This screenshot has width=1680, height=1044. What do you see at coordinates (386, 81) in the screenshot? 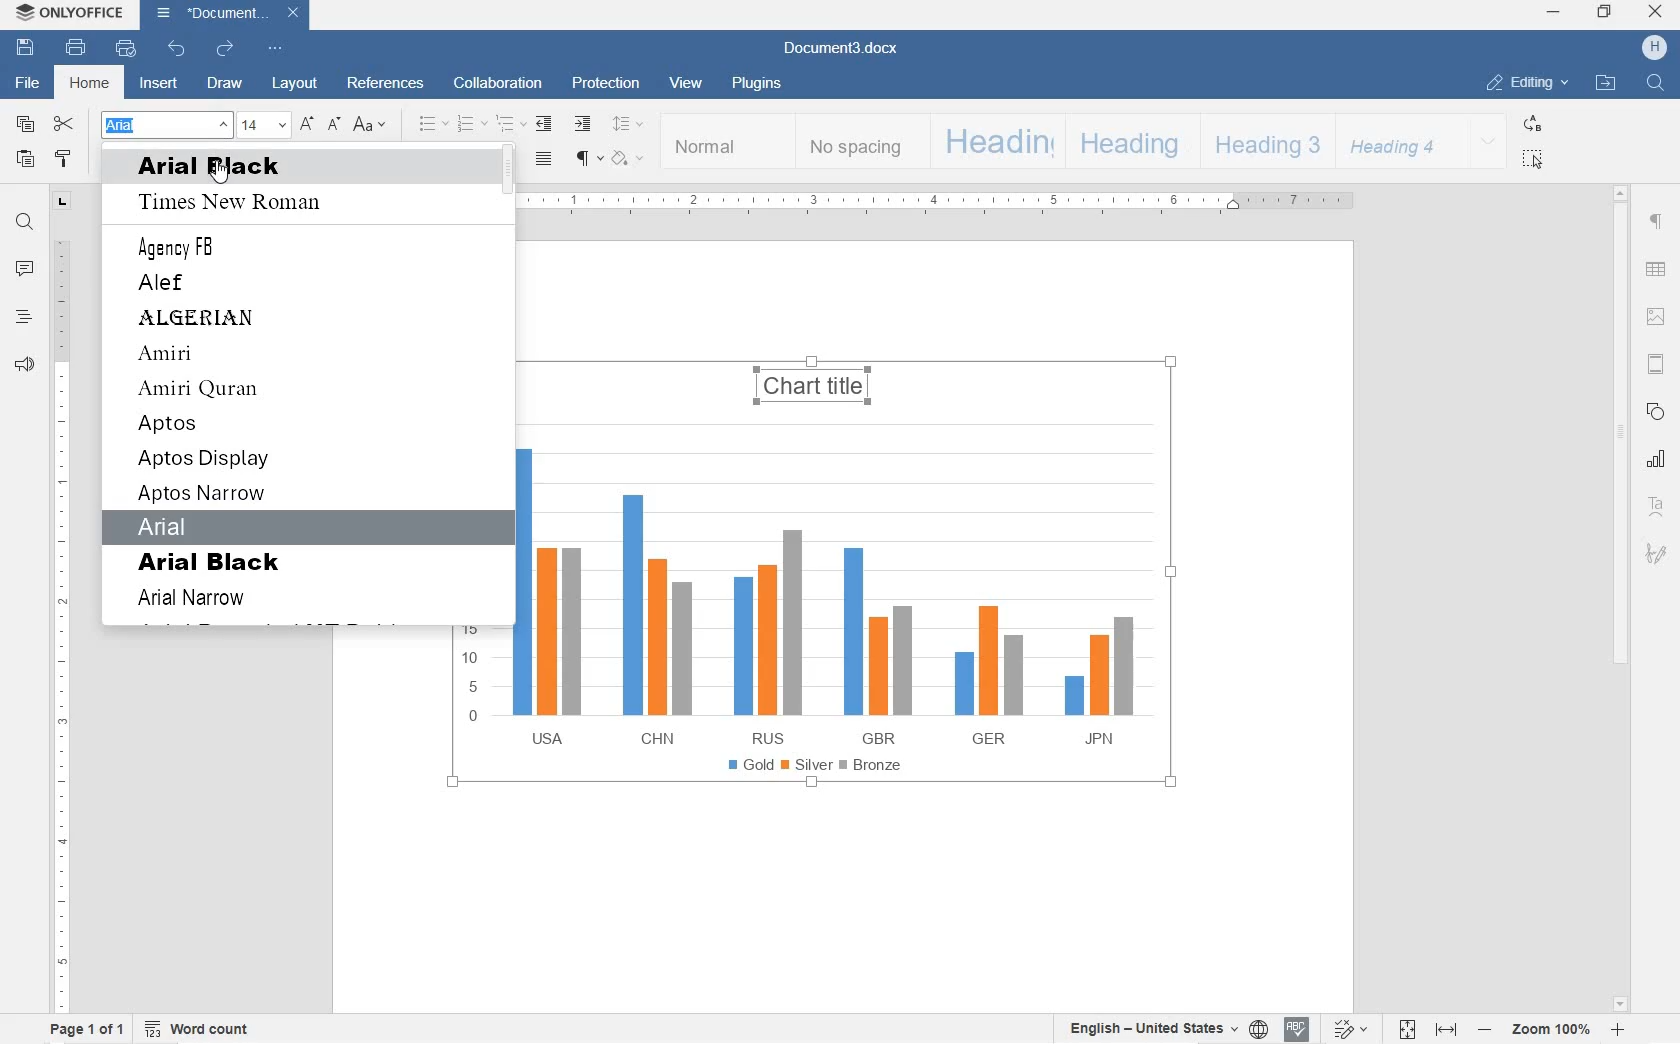
I see `REFERENCES` at bounding box center [386, 81].